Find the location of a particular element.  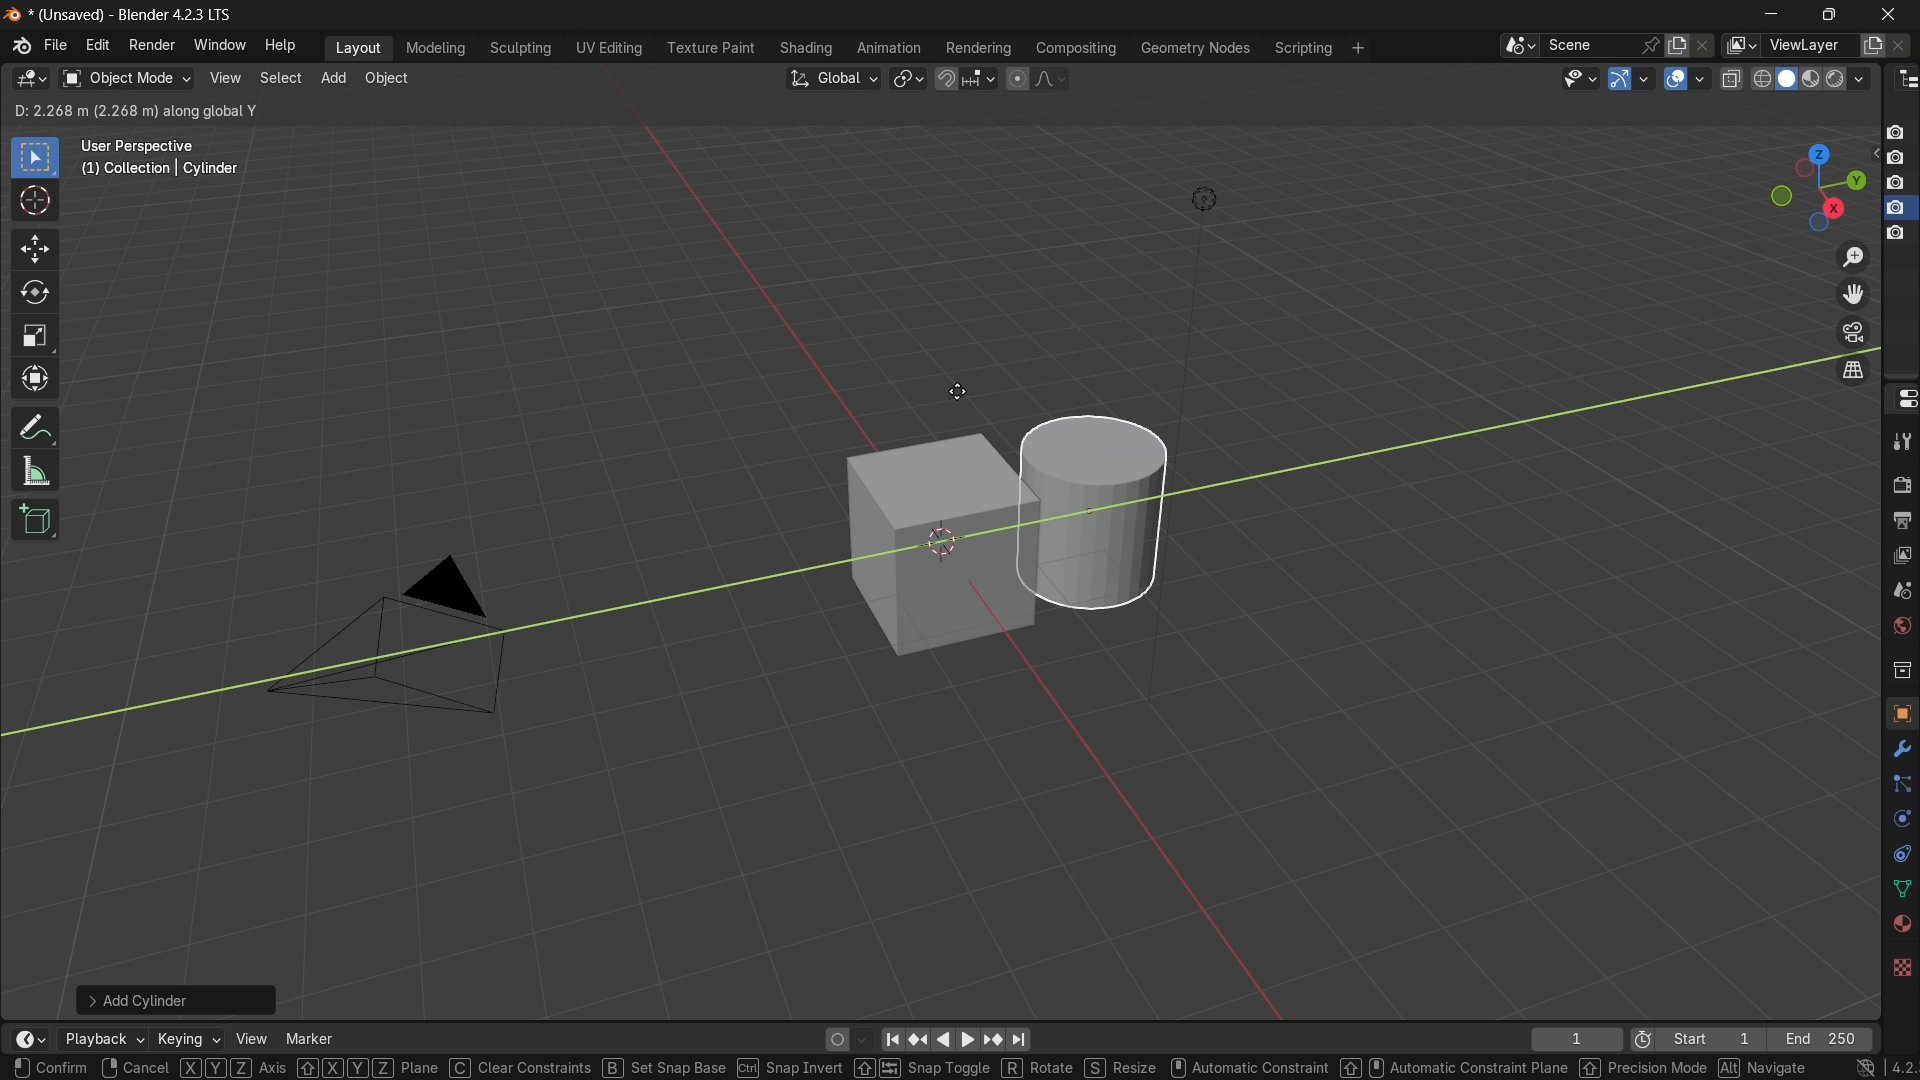

wireframe is located at coordinates (1762, 79).